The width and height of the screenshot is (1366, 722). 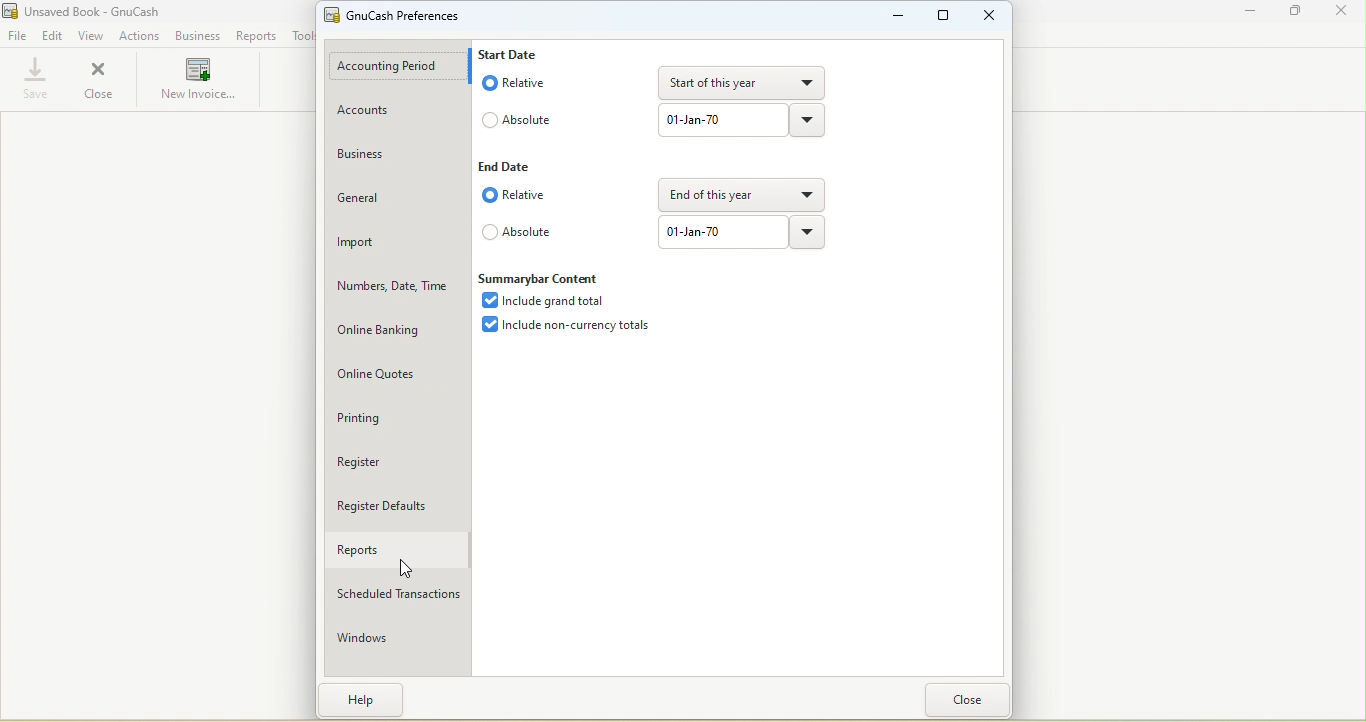 I want to click on Printing, so click(x=396, y=420).